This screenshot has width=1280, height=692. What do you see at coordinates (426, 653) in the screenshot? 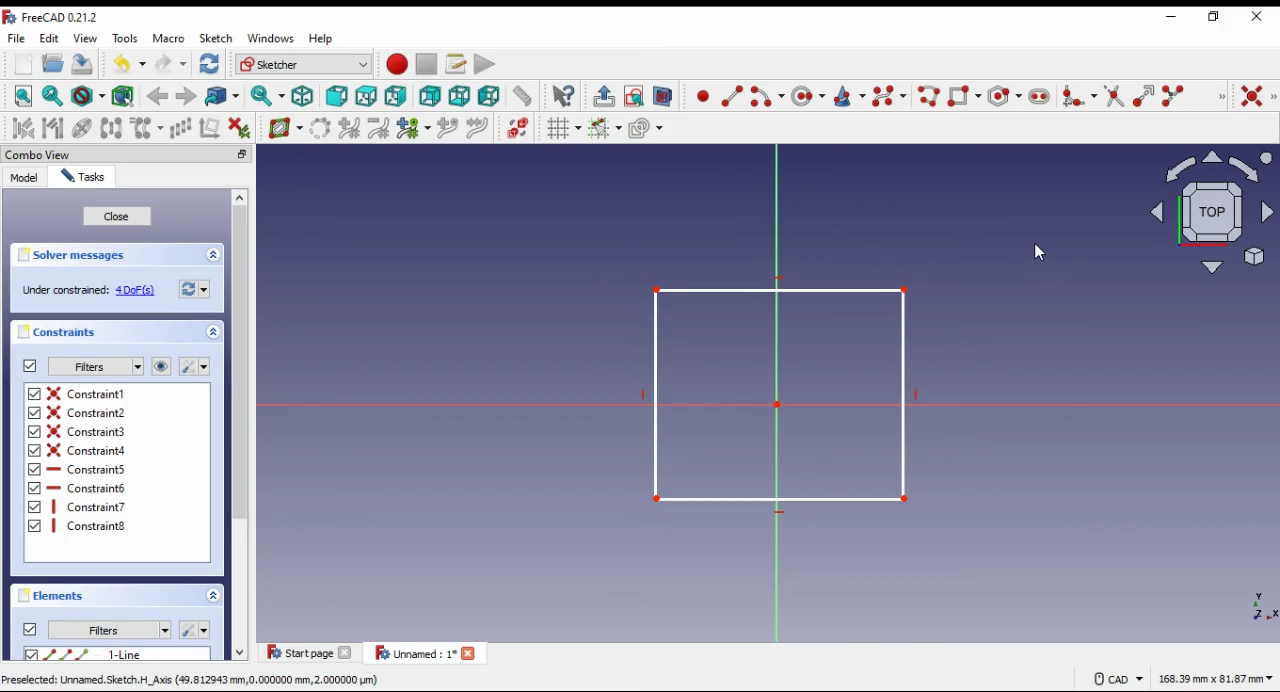
I see `tab 2` at bounding box center [426, 653].